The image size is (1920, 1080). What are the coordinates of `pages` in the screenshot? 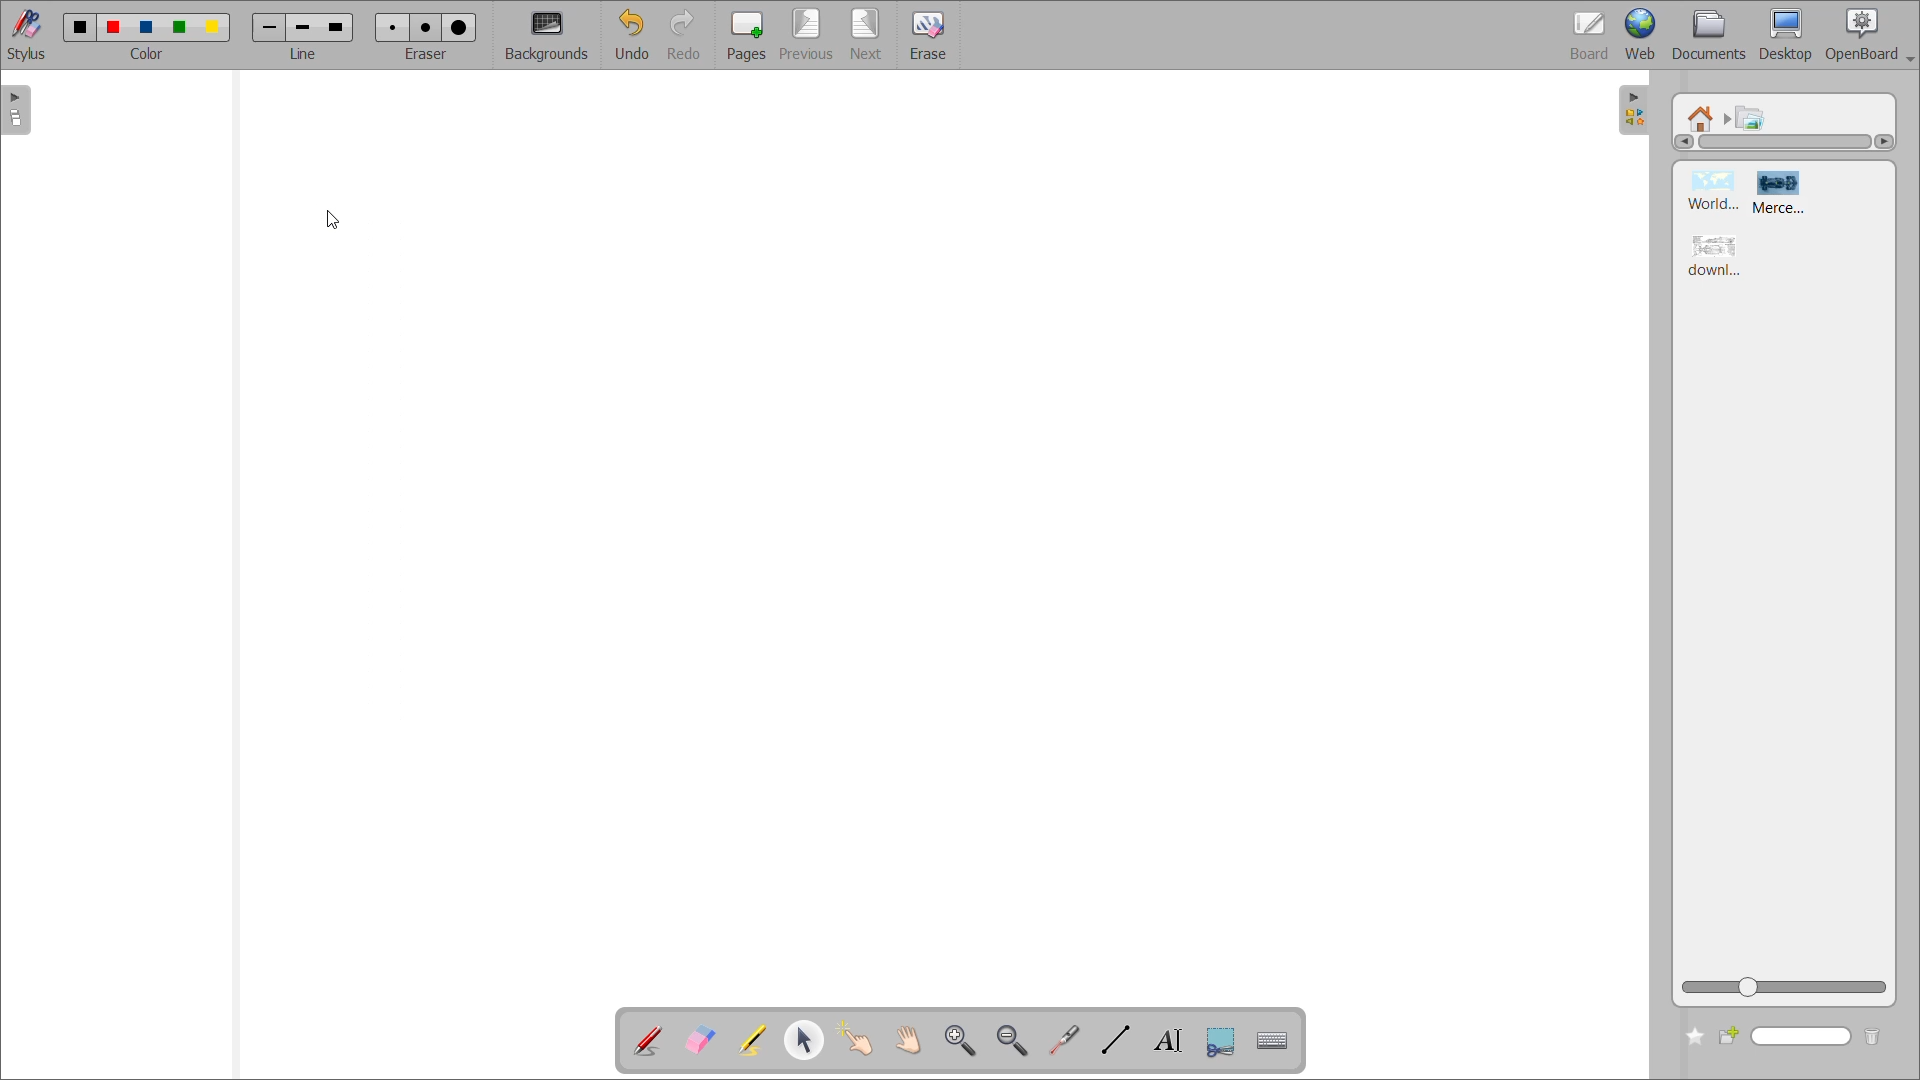 It's located at (746, 37).